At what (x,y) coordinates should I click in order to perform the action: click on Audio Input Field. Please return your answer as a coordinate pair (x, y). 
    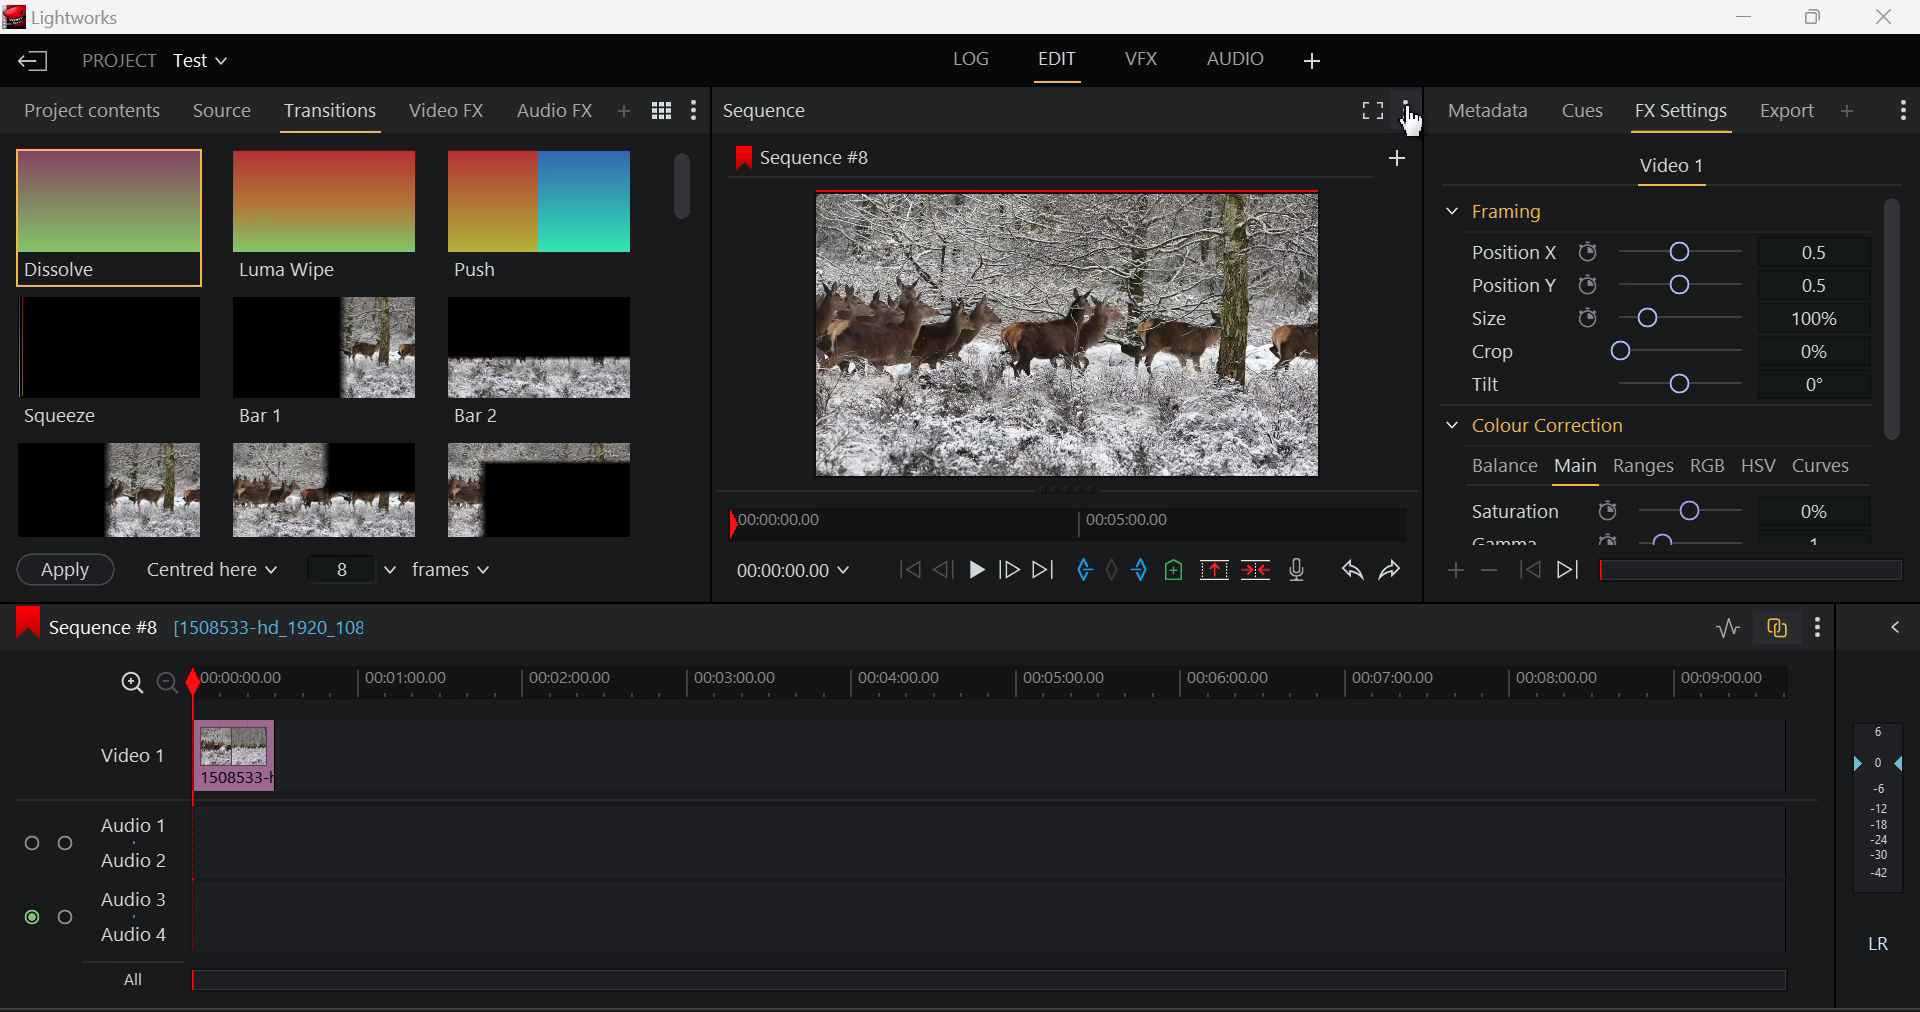
    Looking at the image, I should click on (893, 880).